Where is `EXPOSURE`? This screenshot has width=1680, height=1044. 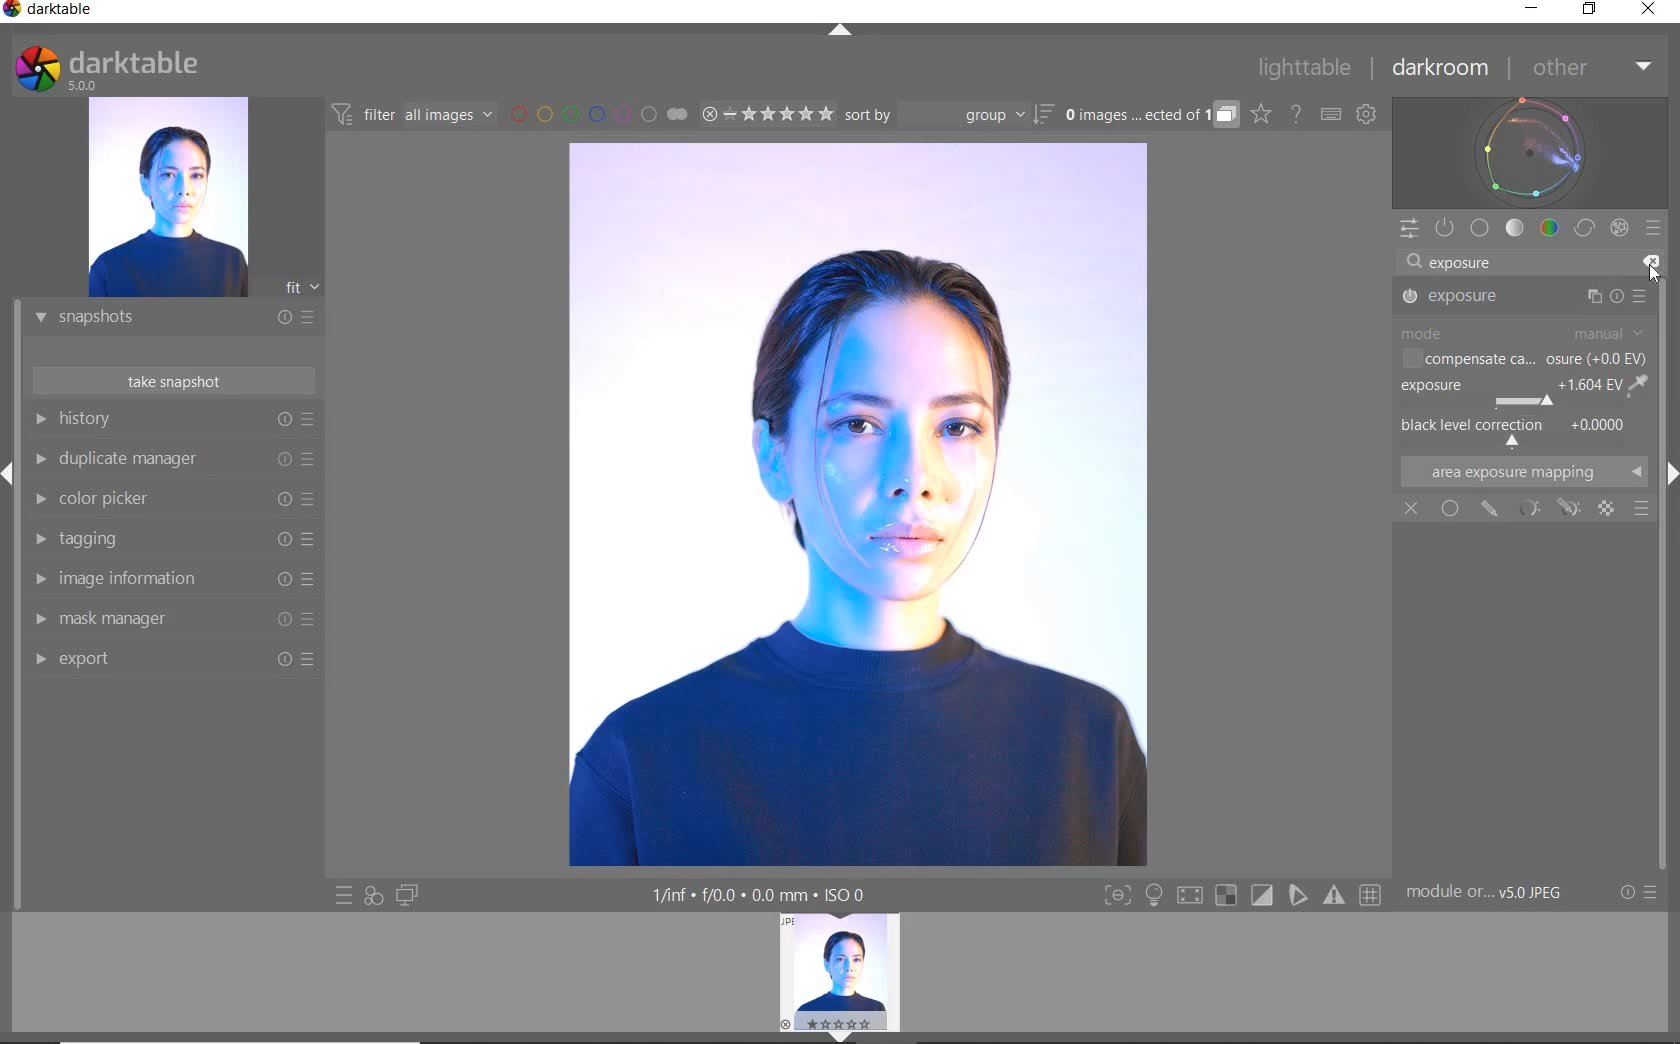
EXPOSURE is located at coordinates (1527, 297).